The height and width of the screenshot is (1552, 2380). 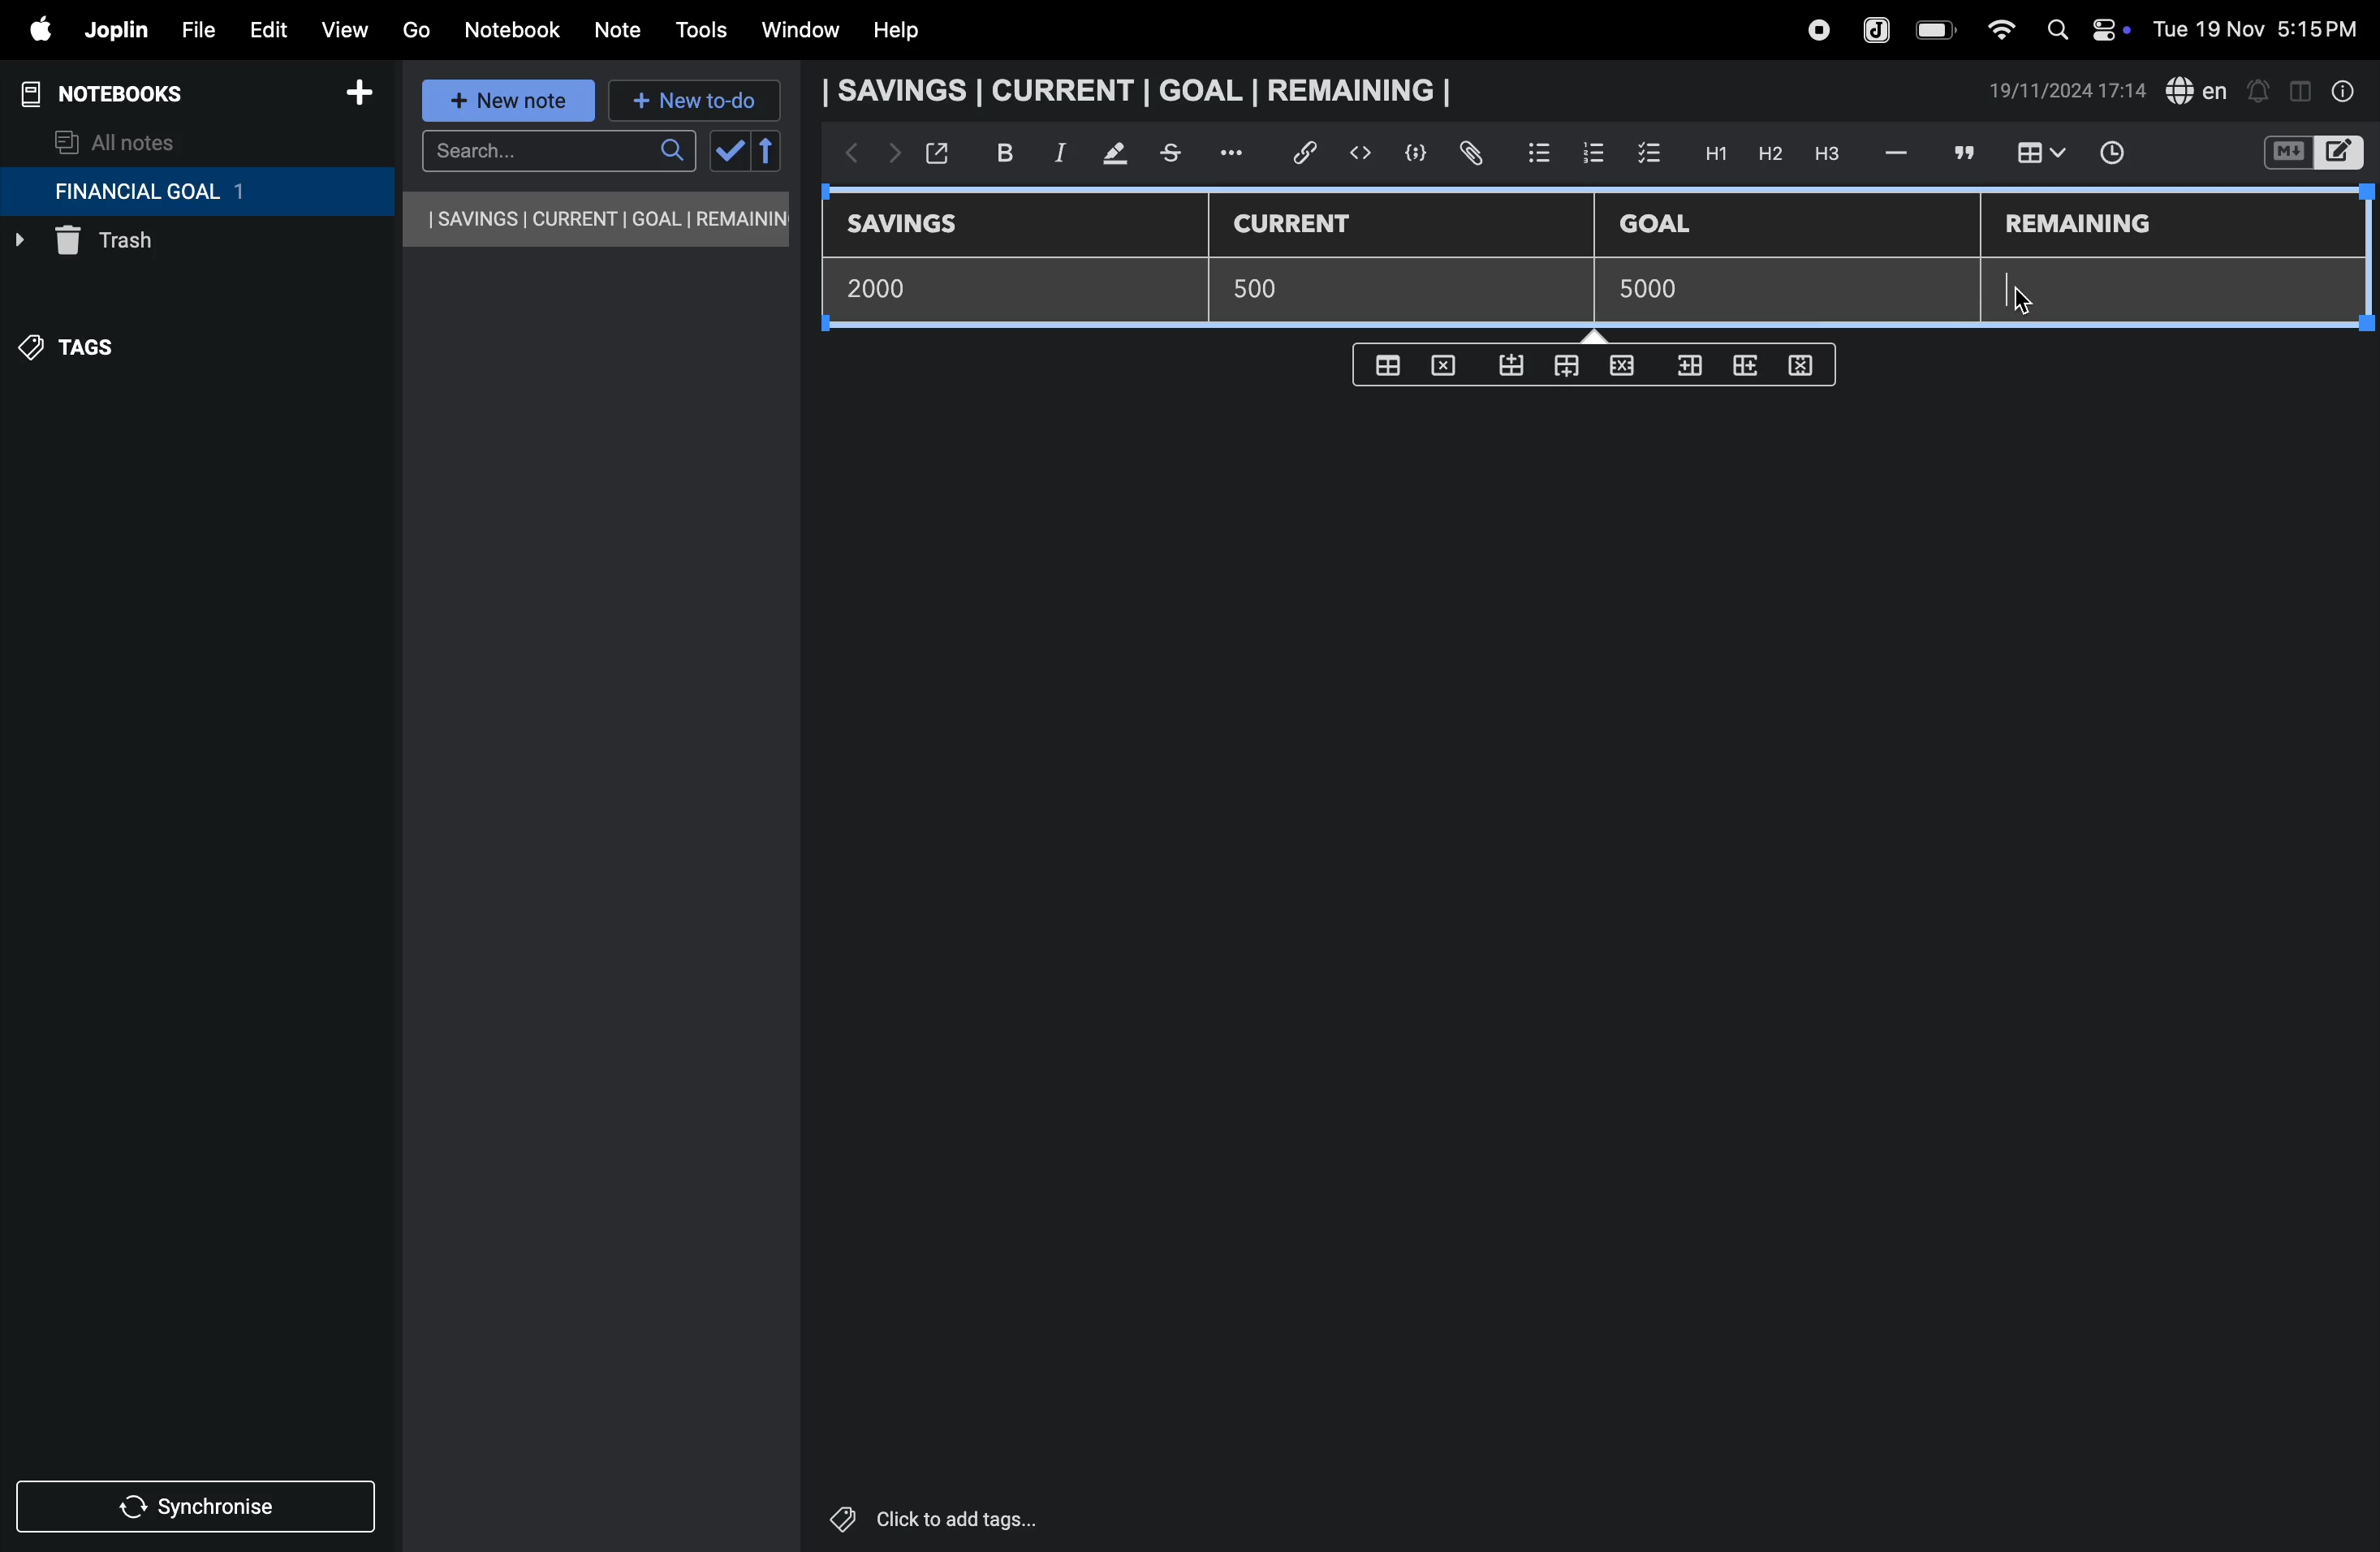 I want to click on stketchbook, so click(x=1173, y=156).